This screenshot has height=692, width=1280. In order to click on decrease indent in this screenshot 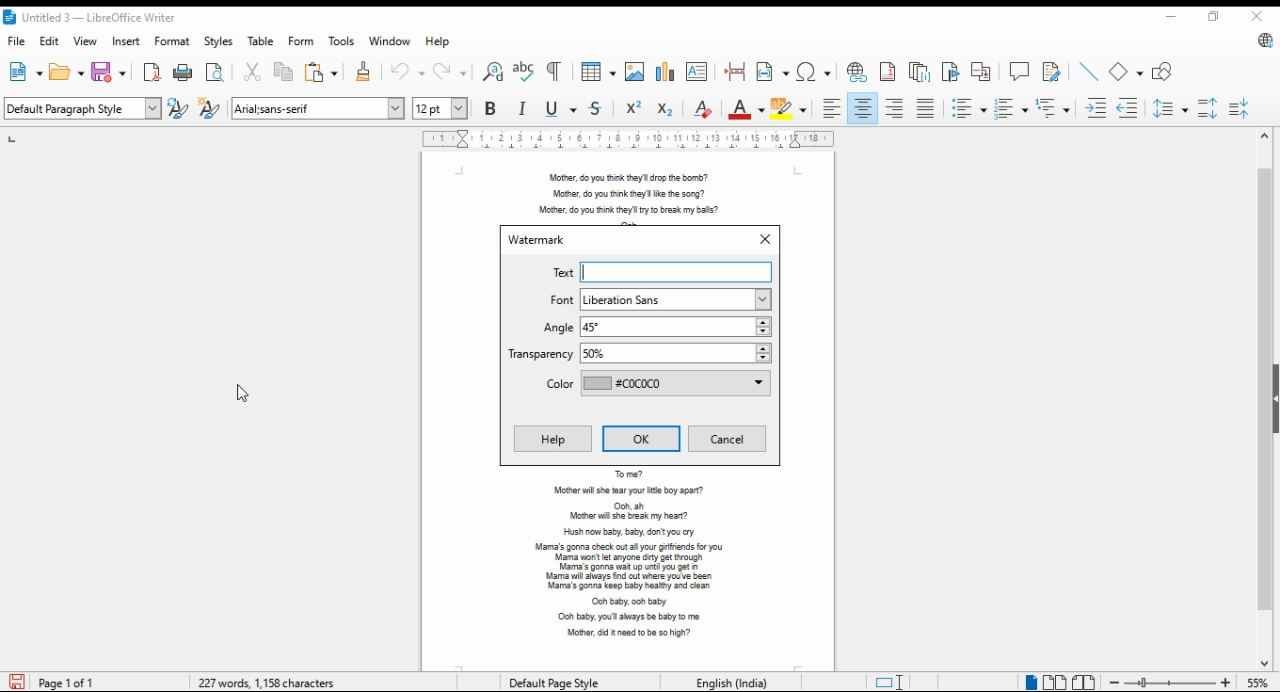, I will do `click(1128, 108)`.